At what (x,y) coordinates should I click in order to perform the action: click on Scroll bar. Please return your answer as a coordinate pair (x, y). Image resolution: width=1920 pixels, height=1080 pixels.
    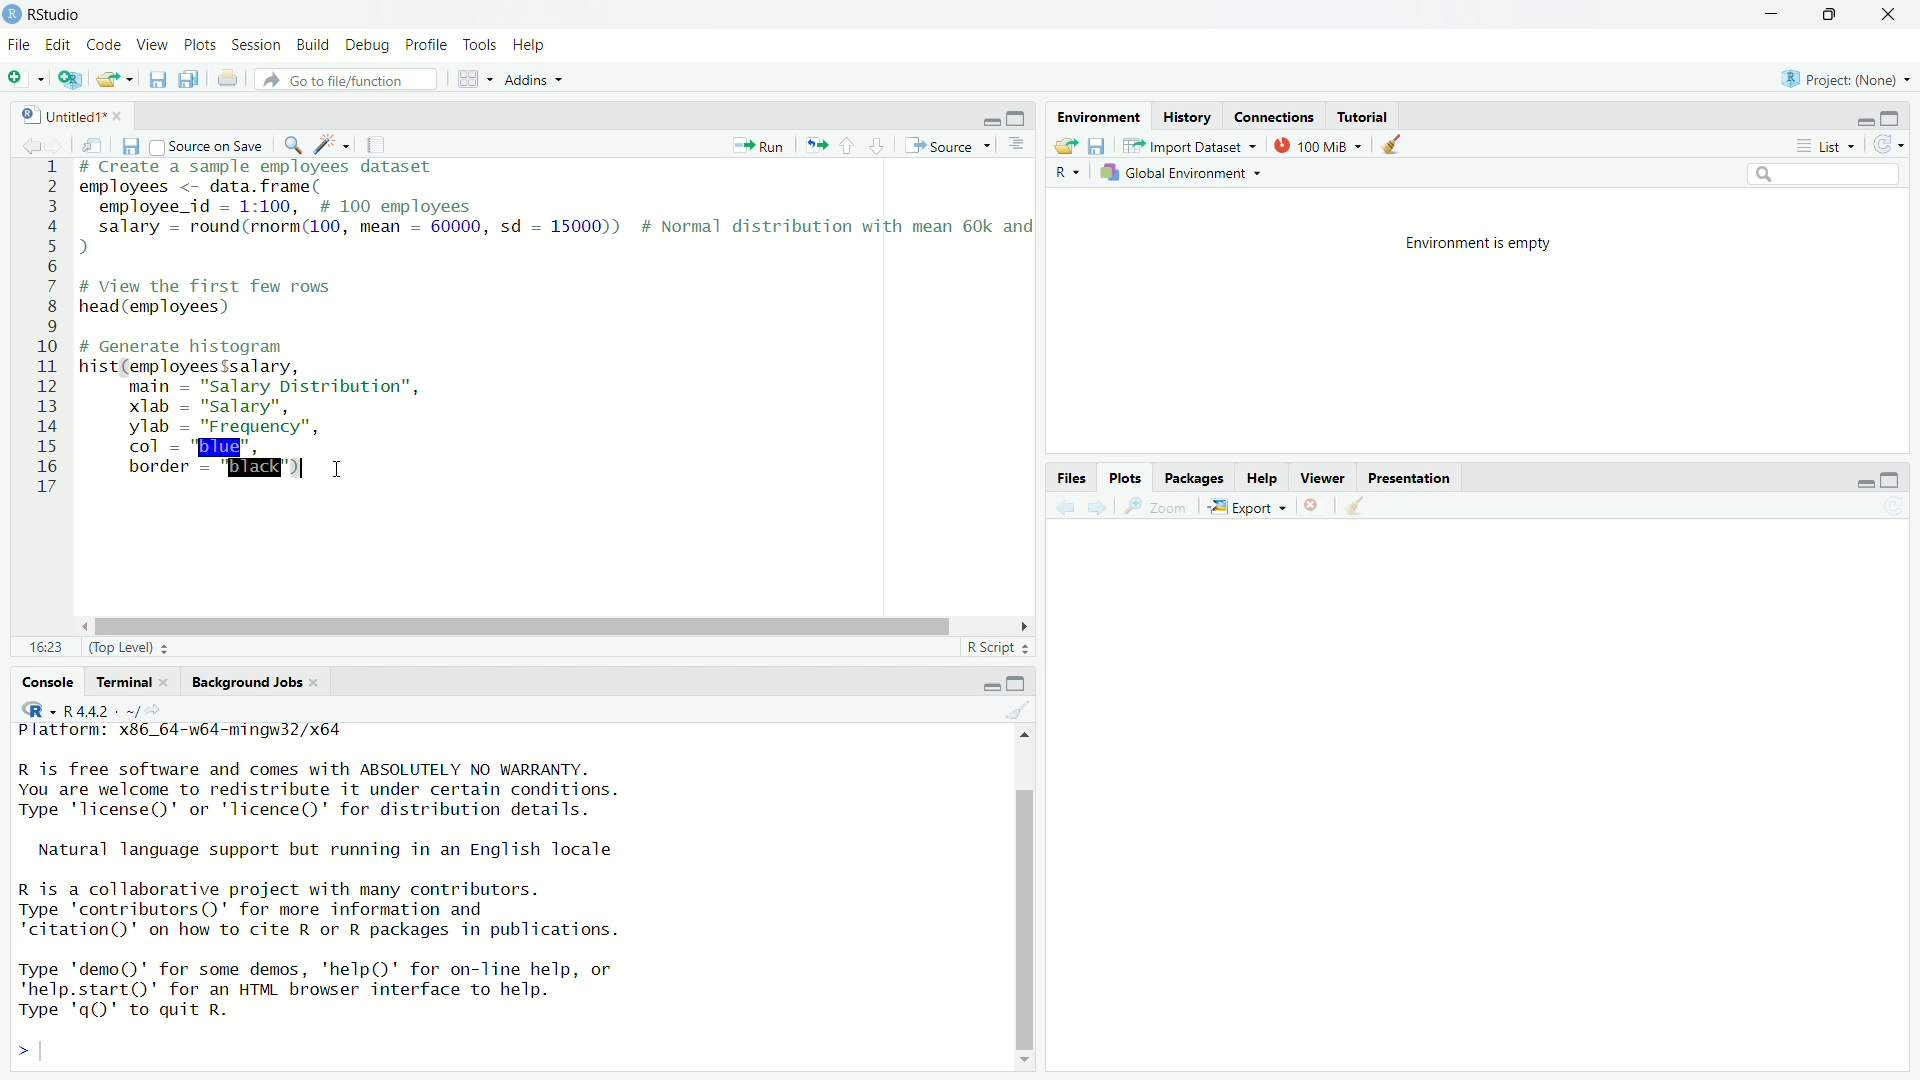
    Looking at the image, I should click on (1026, 897).